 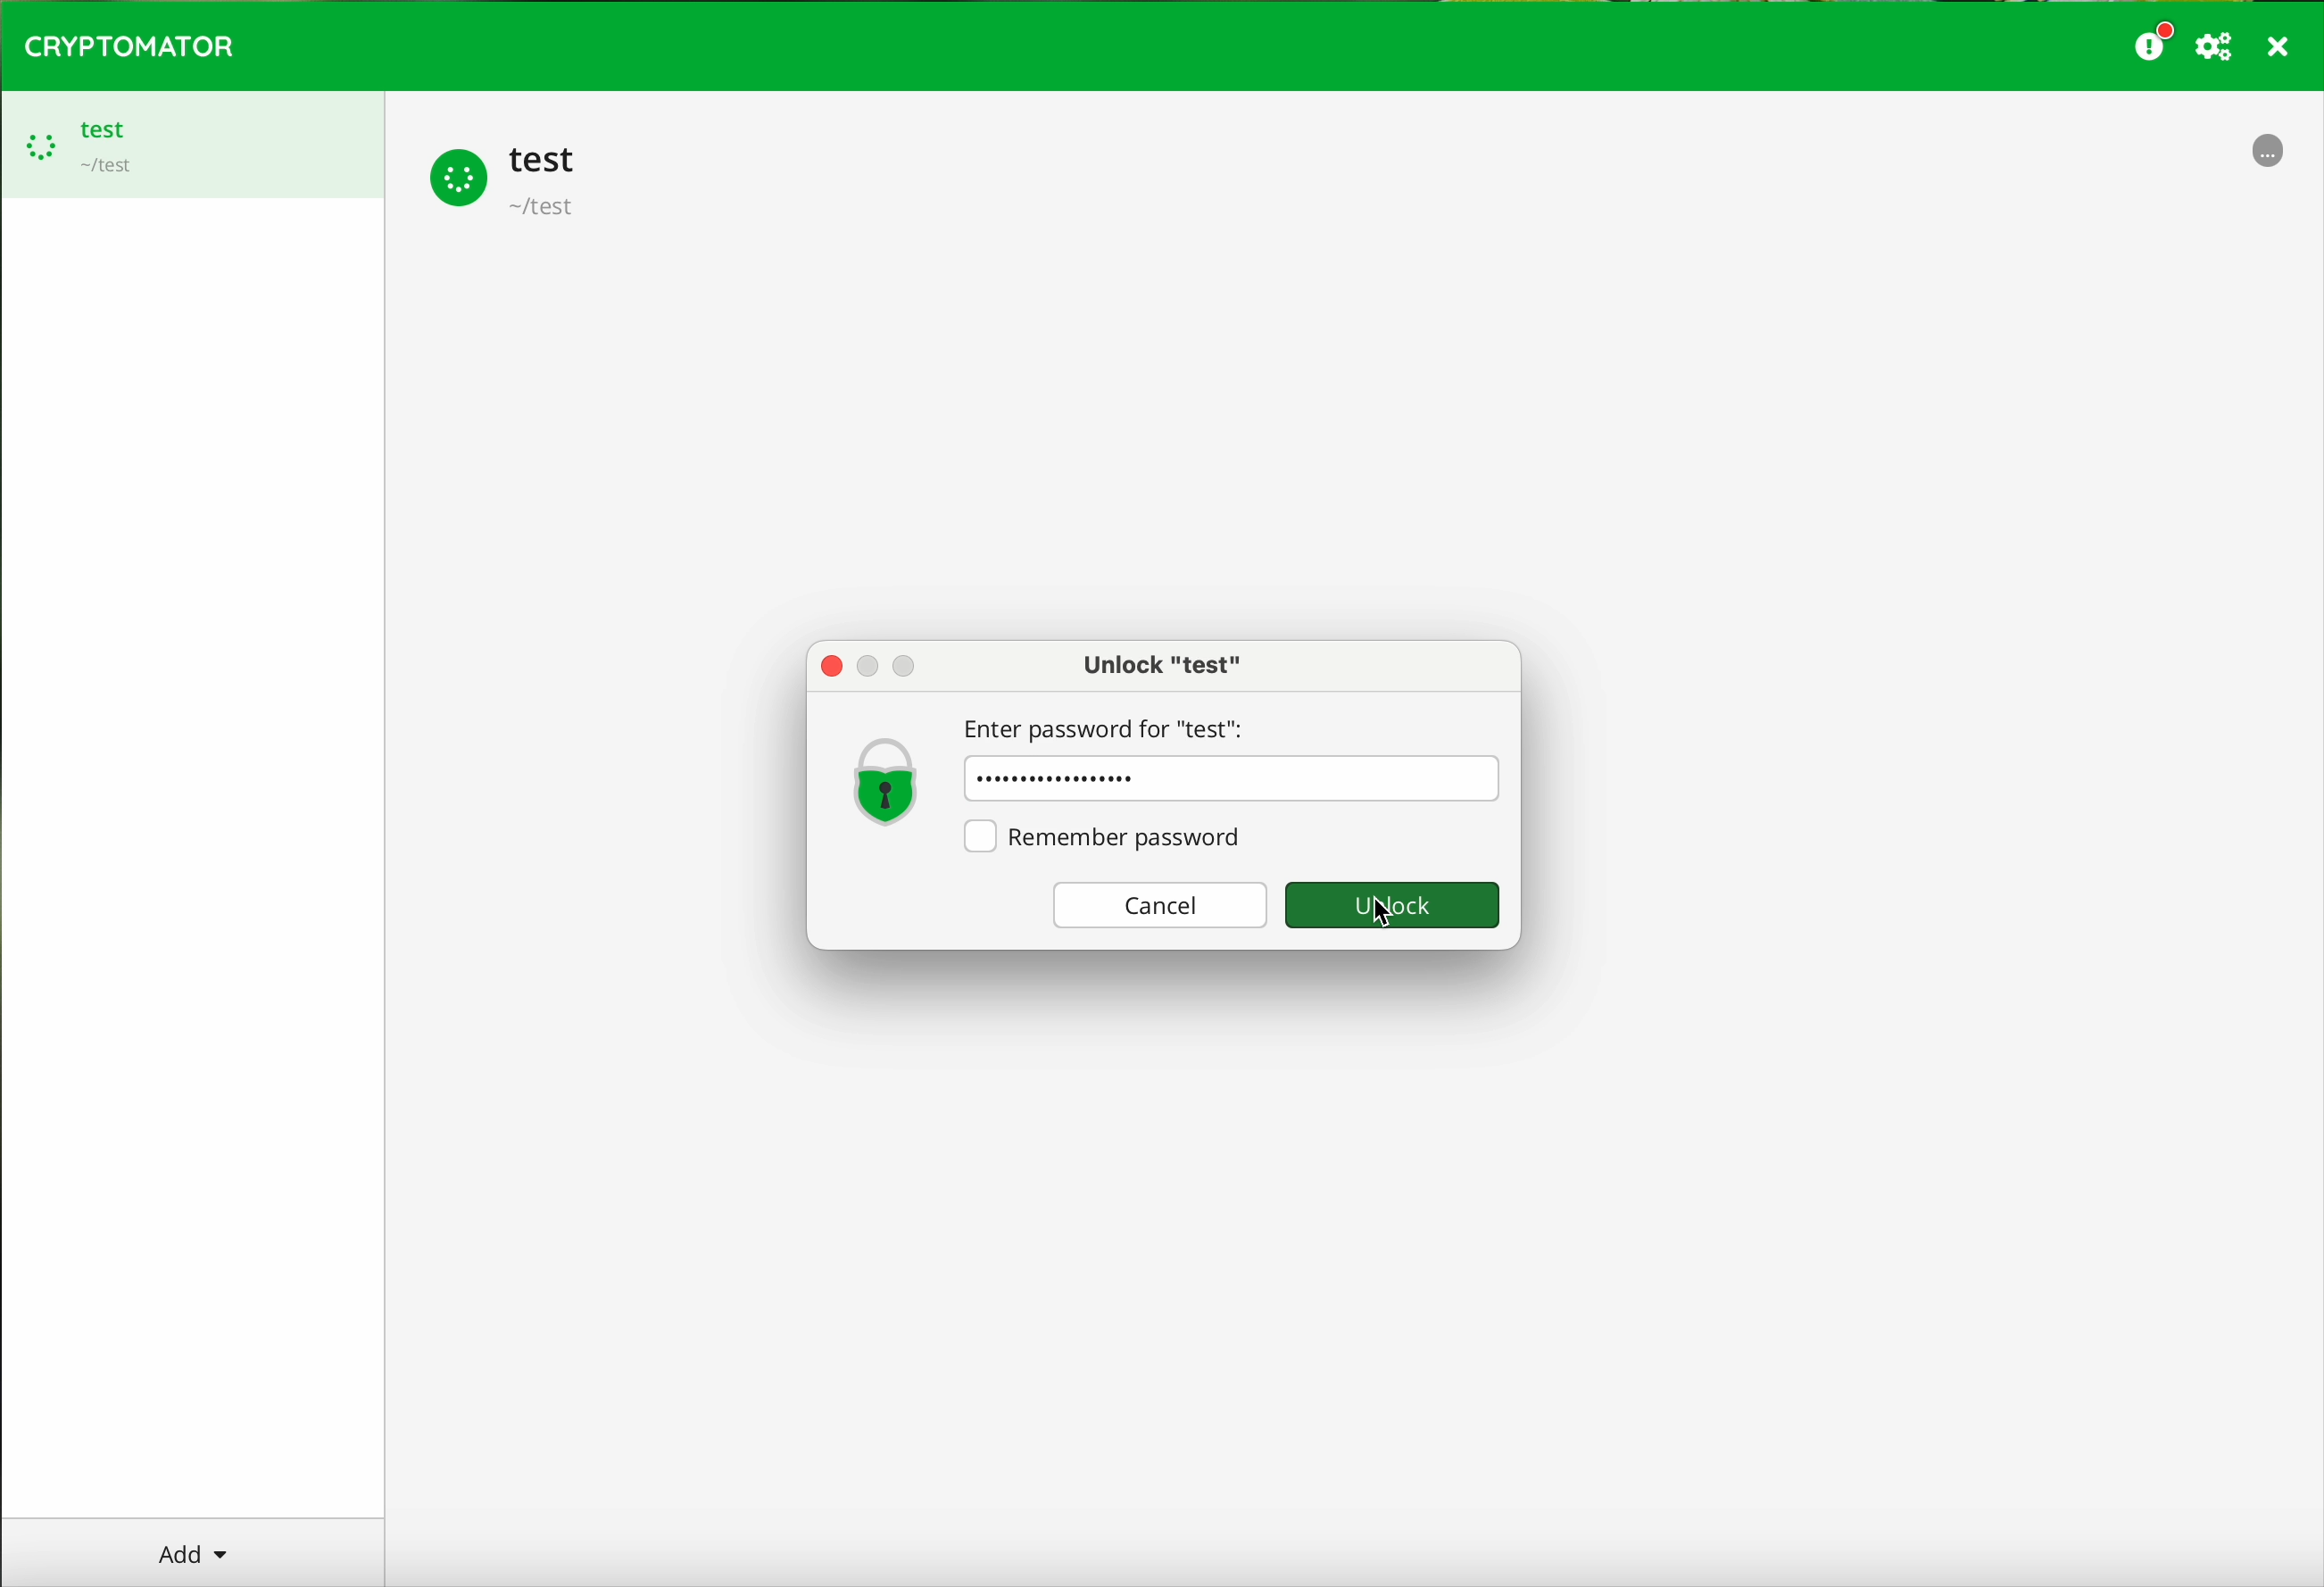 I want to click on Enter password for "test":, so click(x=1113, y=724).